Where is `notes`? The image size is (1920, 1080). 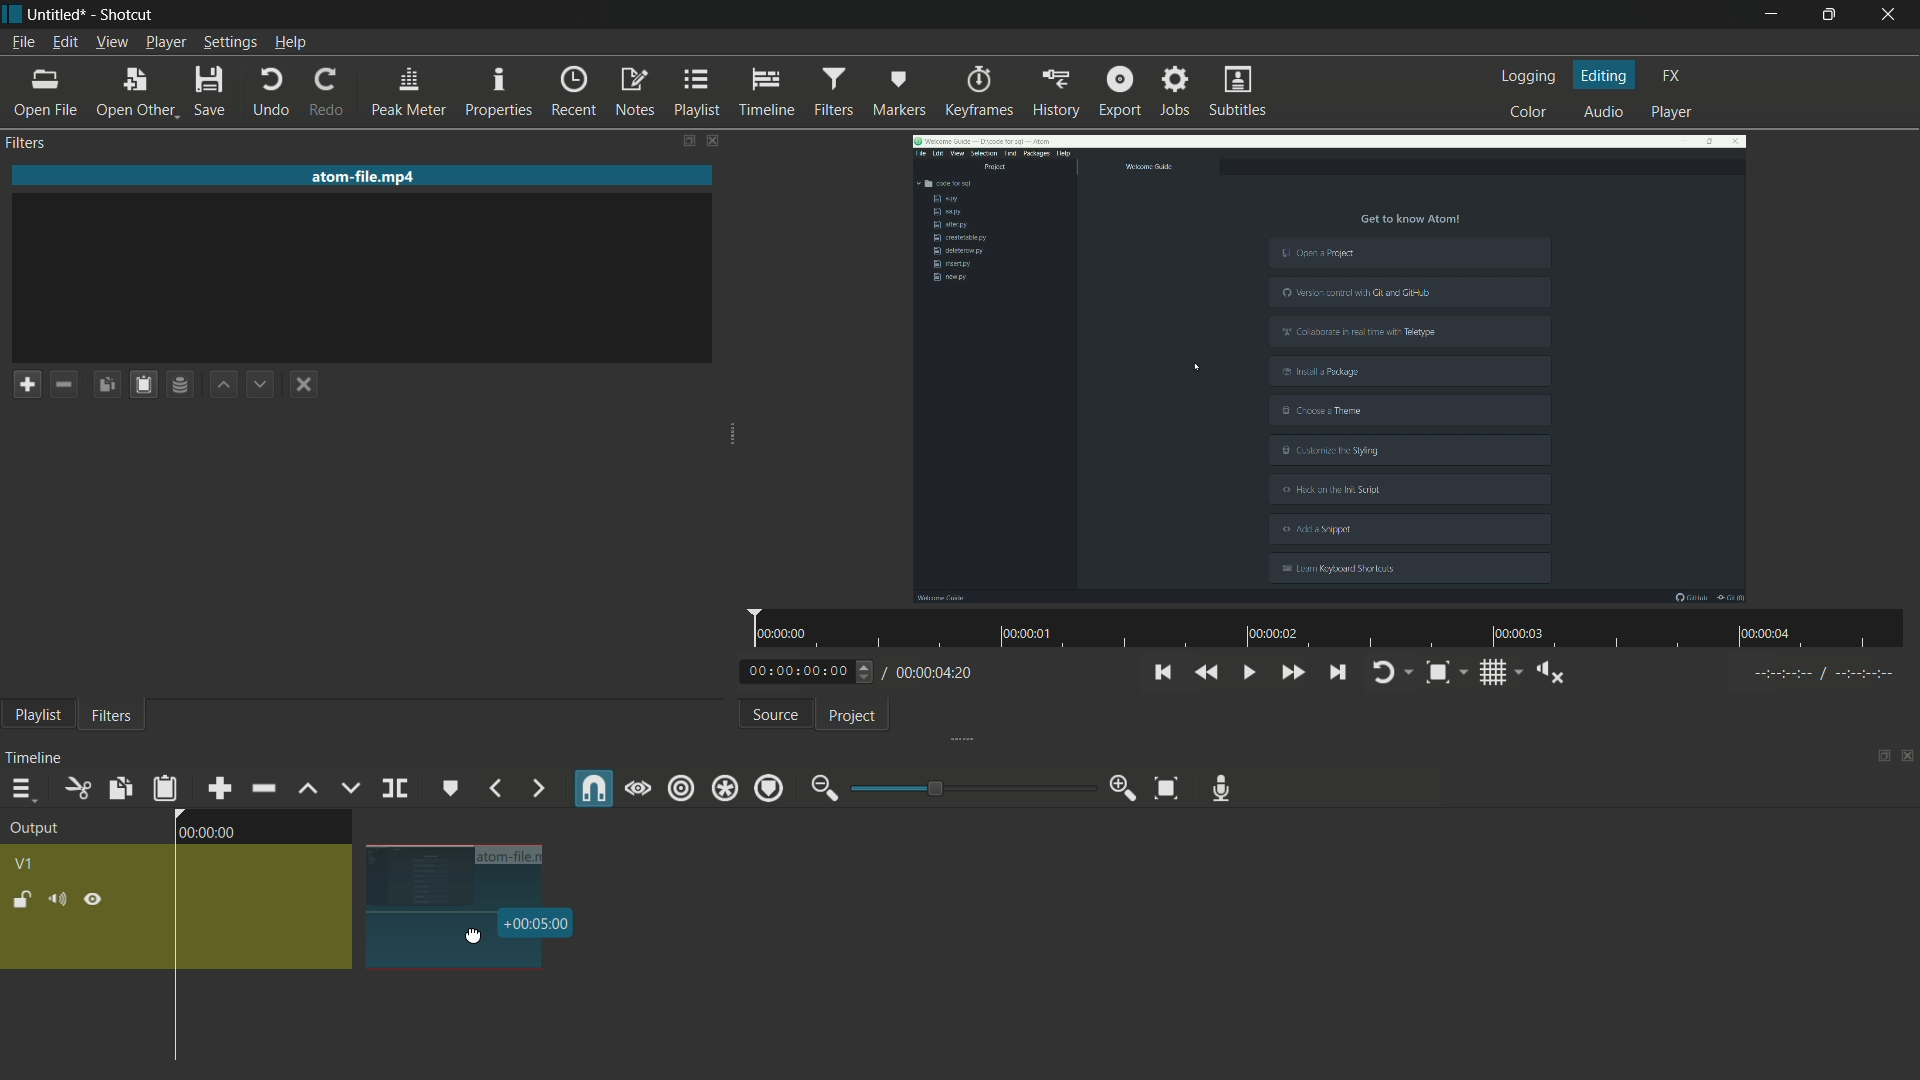 notes is located at coordinates (632, 90).